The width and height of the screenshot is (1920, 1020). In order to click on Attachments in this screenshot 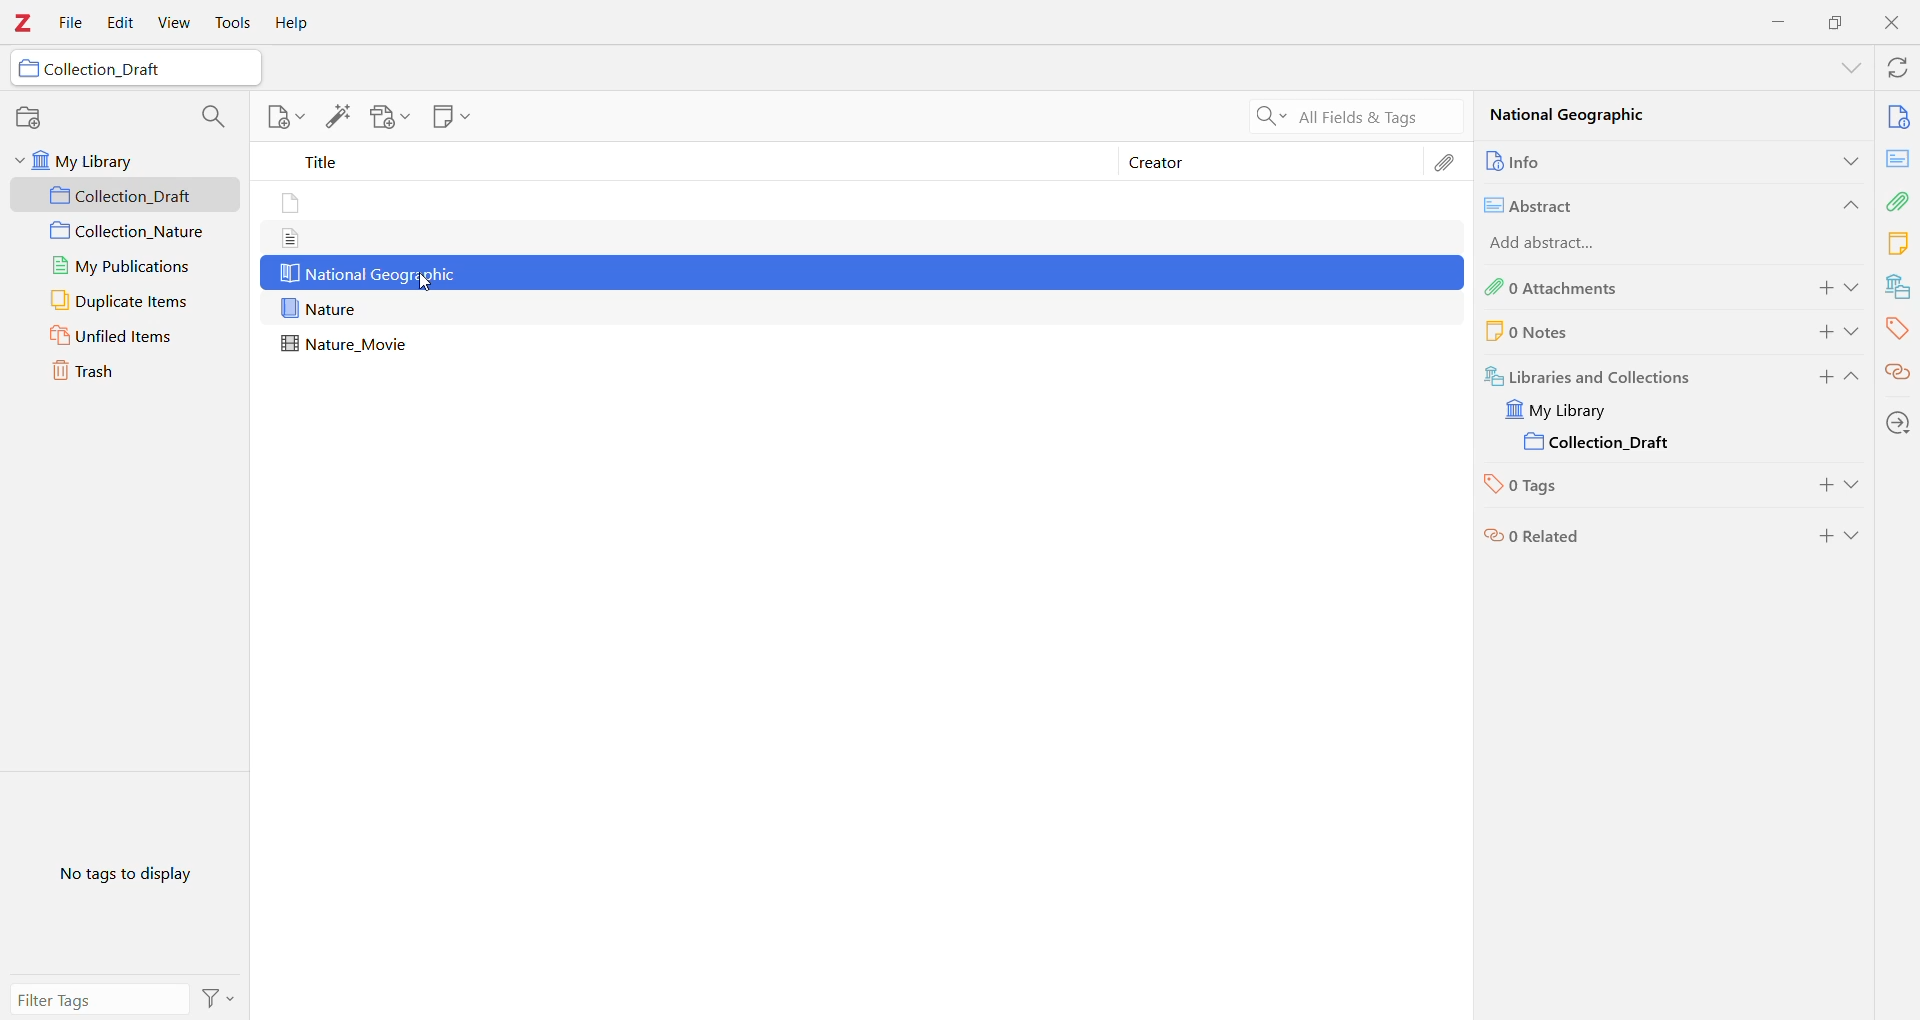, I will do `click(1900, 199)`.